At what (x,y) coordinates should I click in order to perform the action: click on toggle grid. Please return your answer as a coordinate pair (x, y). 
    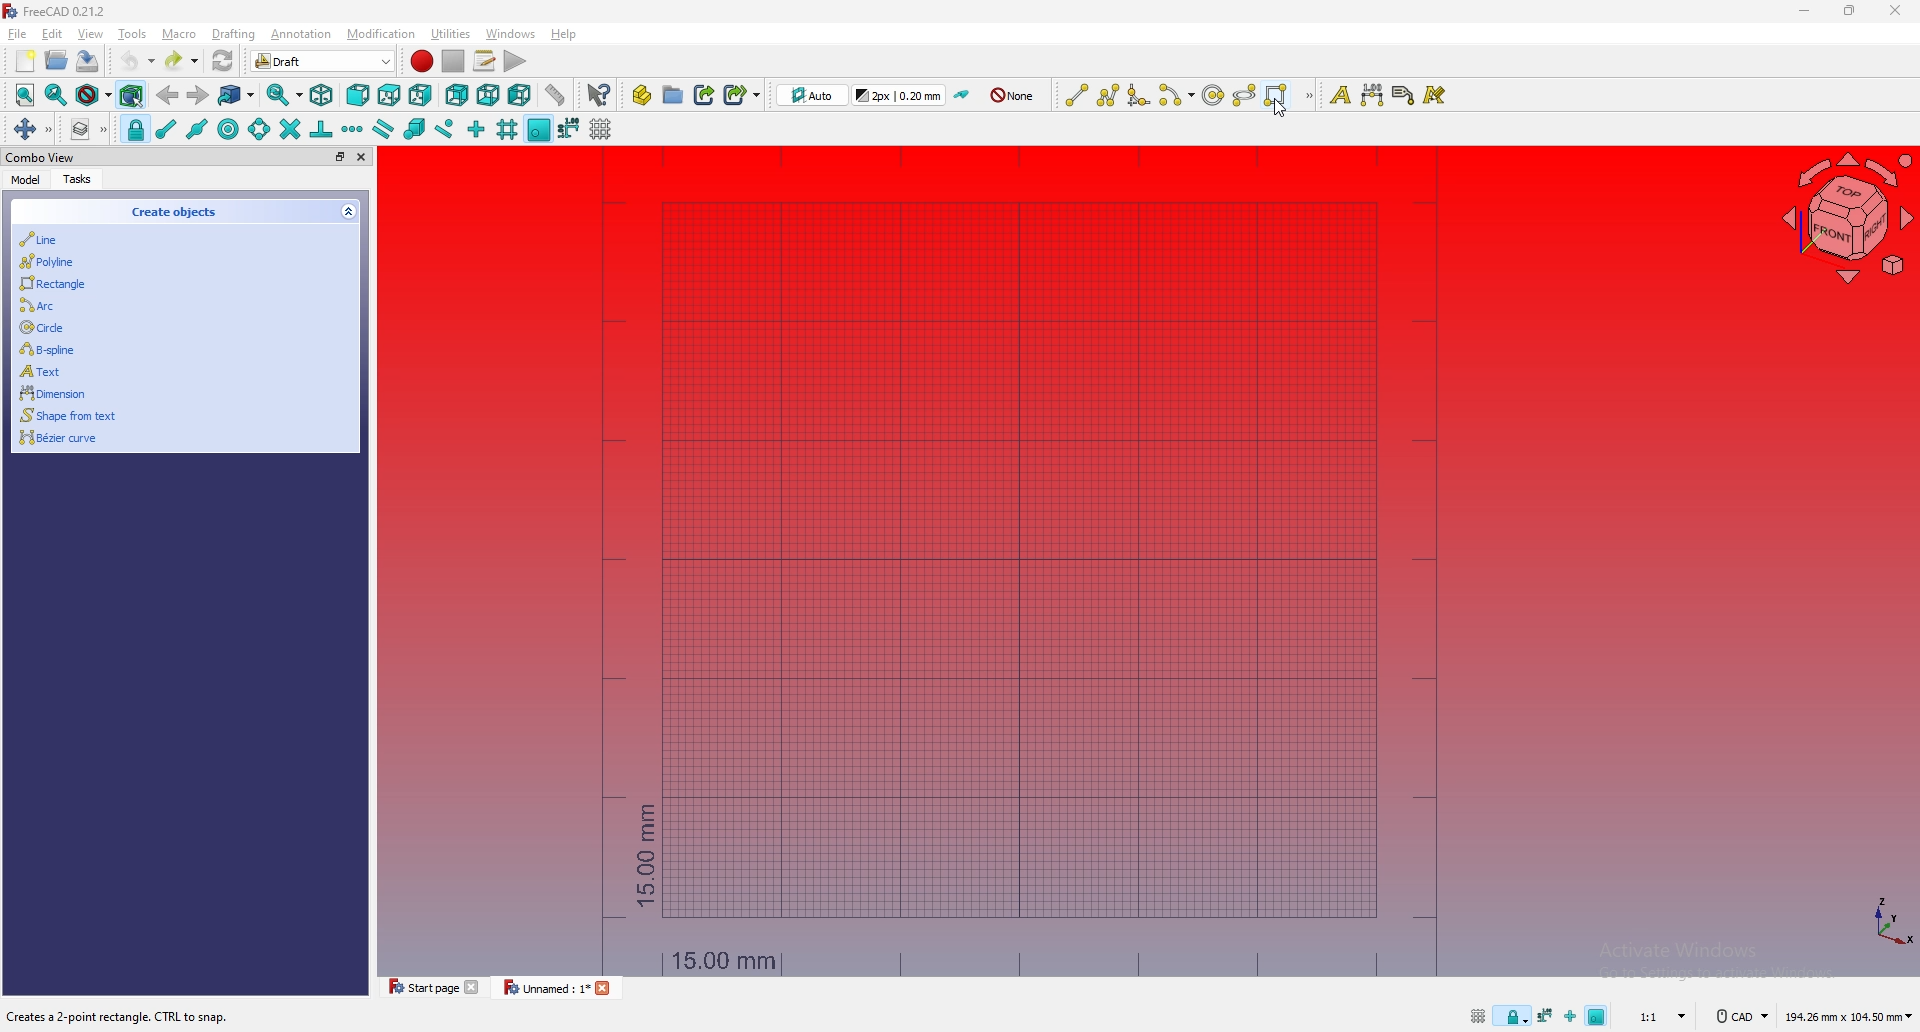
    Looking at the image, I should click on (602, 129).